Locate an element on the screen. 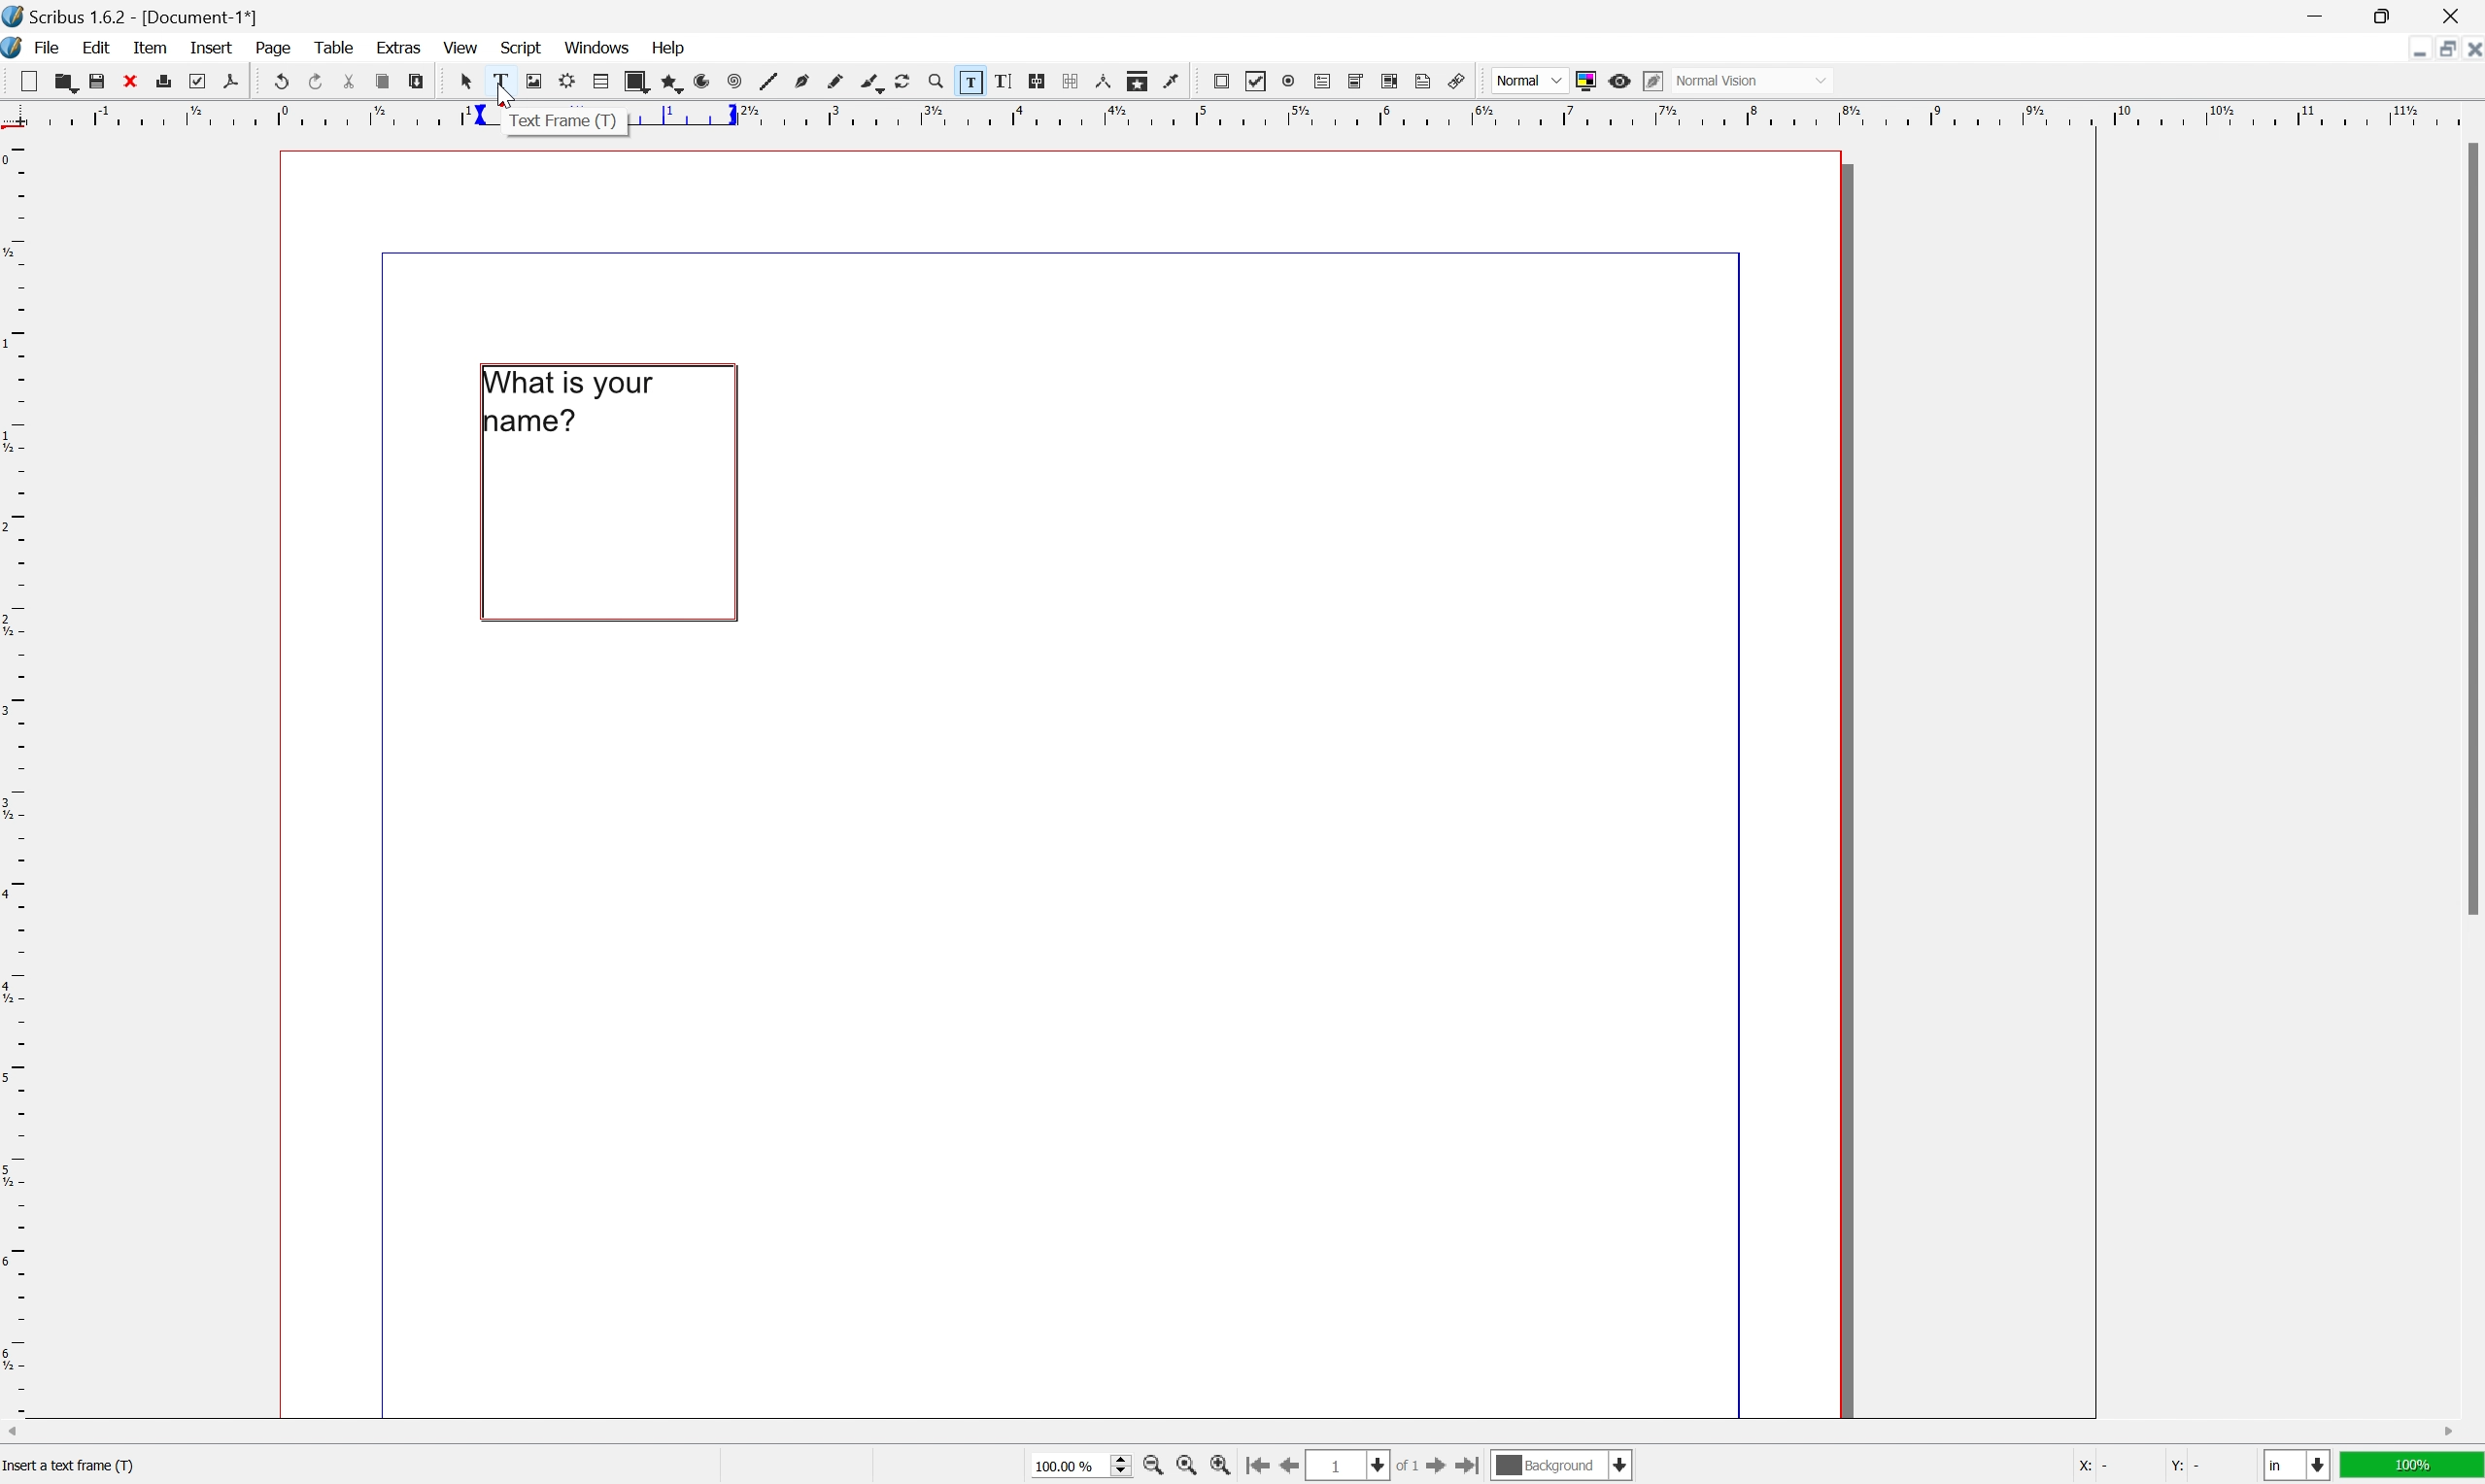  edit is located at coordinates (96, 48).